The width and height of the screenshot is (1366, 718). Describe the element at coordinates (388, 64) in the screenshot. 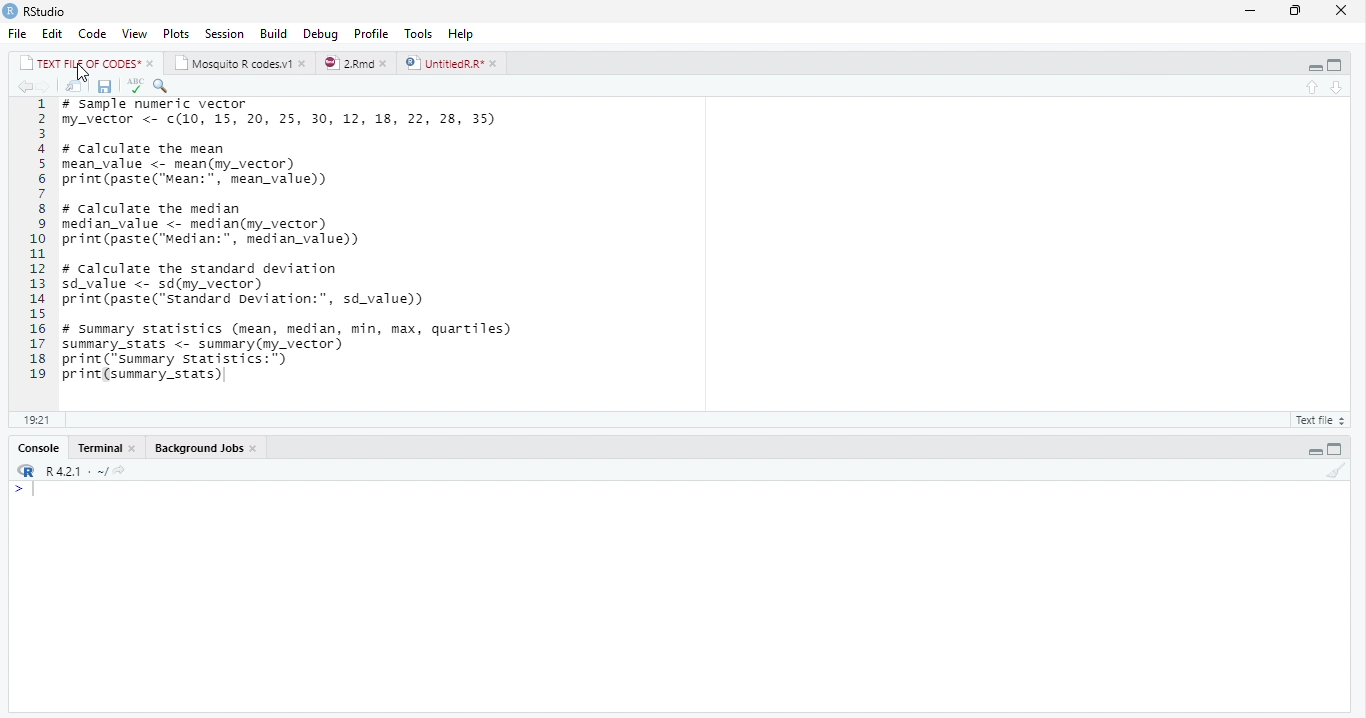

I see `close` at that location.